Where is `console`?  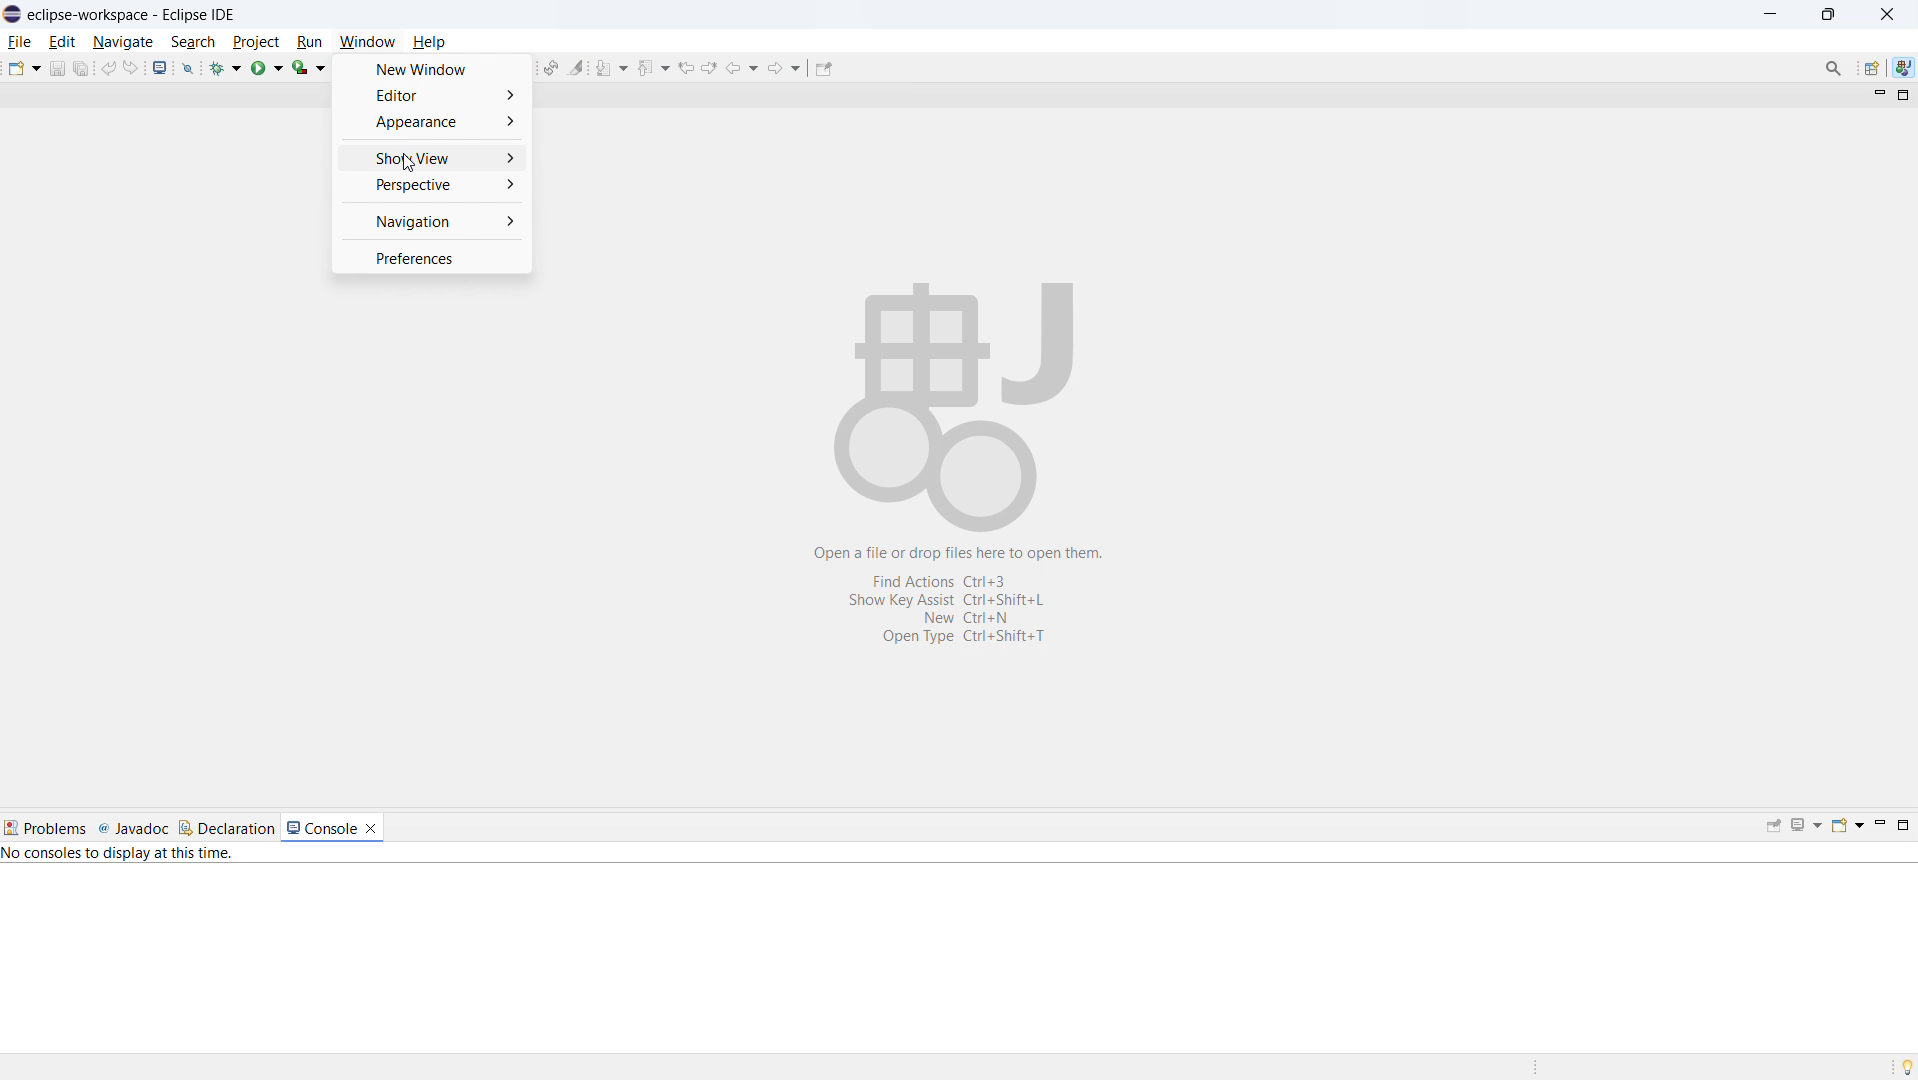
console is located at coordinates (321, 828).